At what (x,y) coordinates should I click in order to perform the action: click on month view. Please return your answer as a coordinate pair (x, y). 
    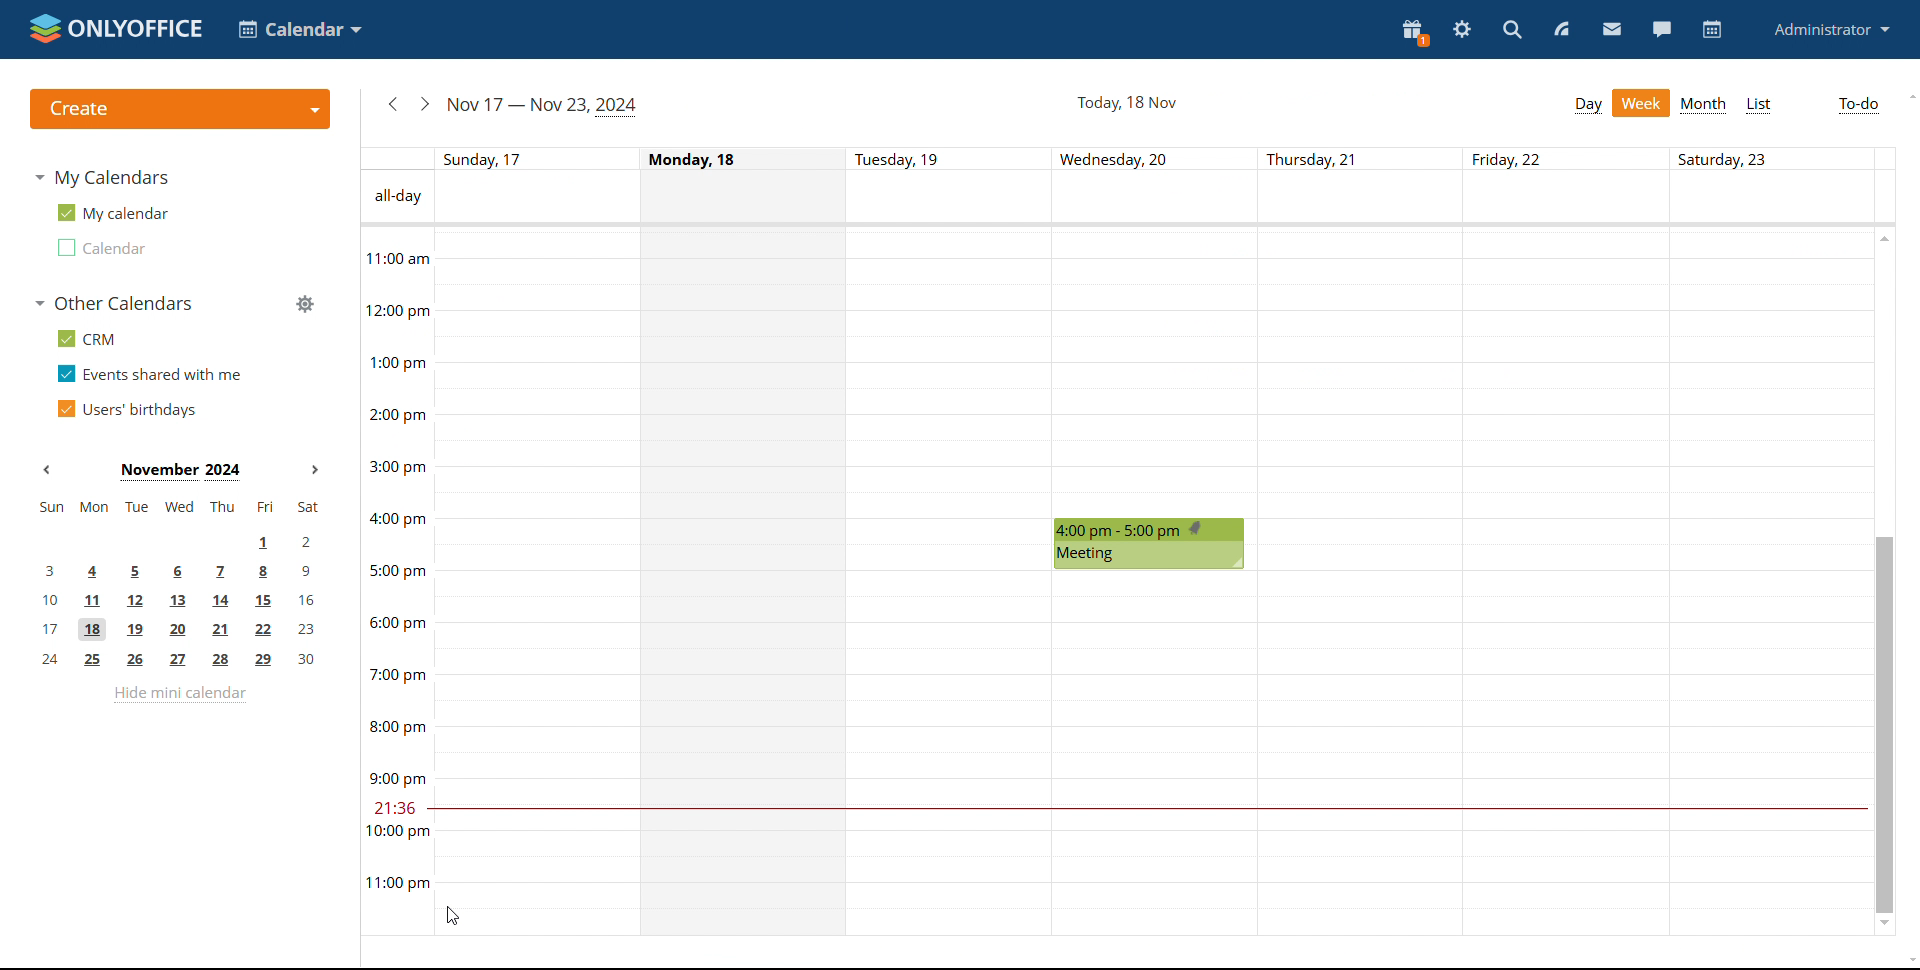
    Looking at the image, I should click on (1703, 105).